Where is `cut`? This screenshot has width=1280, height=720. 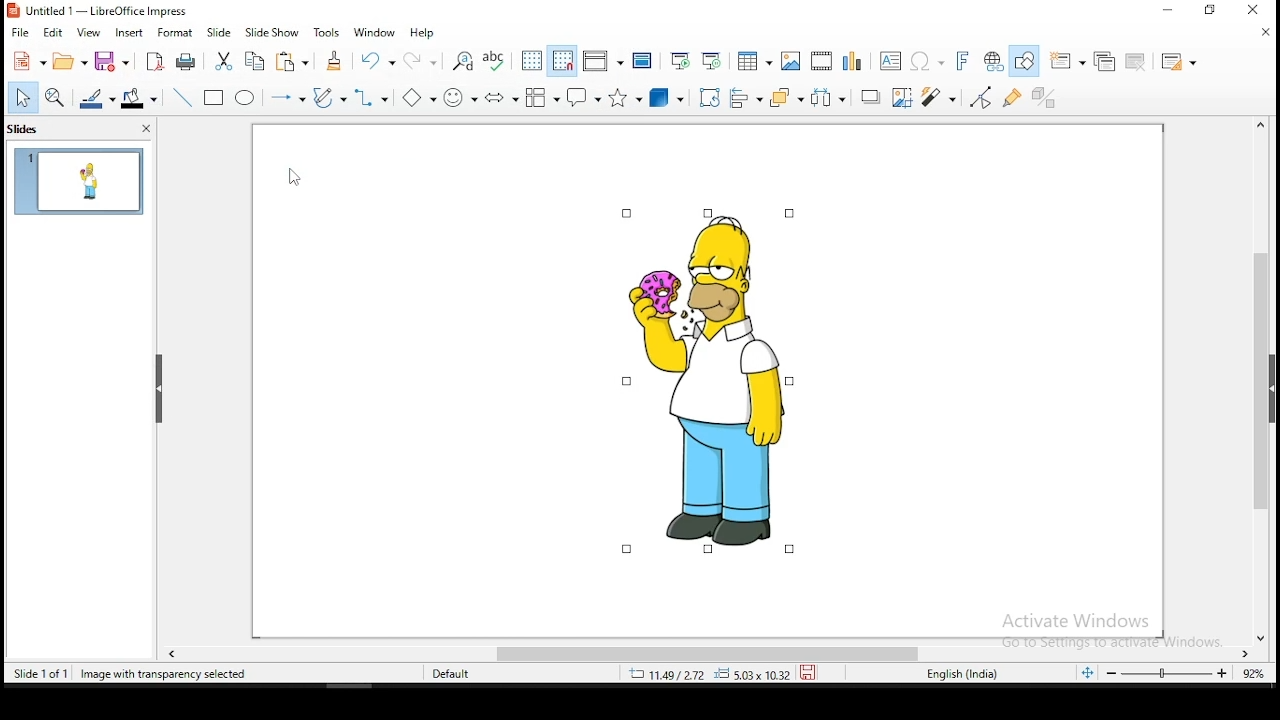 cut is located at coordinates (225, 61).